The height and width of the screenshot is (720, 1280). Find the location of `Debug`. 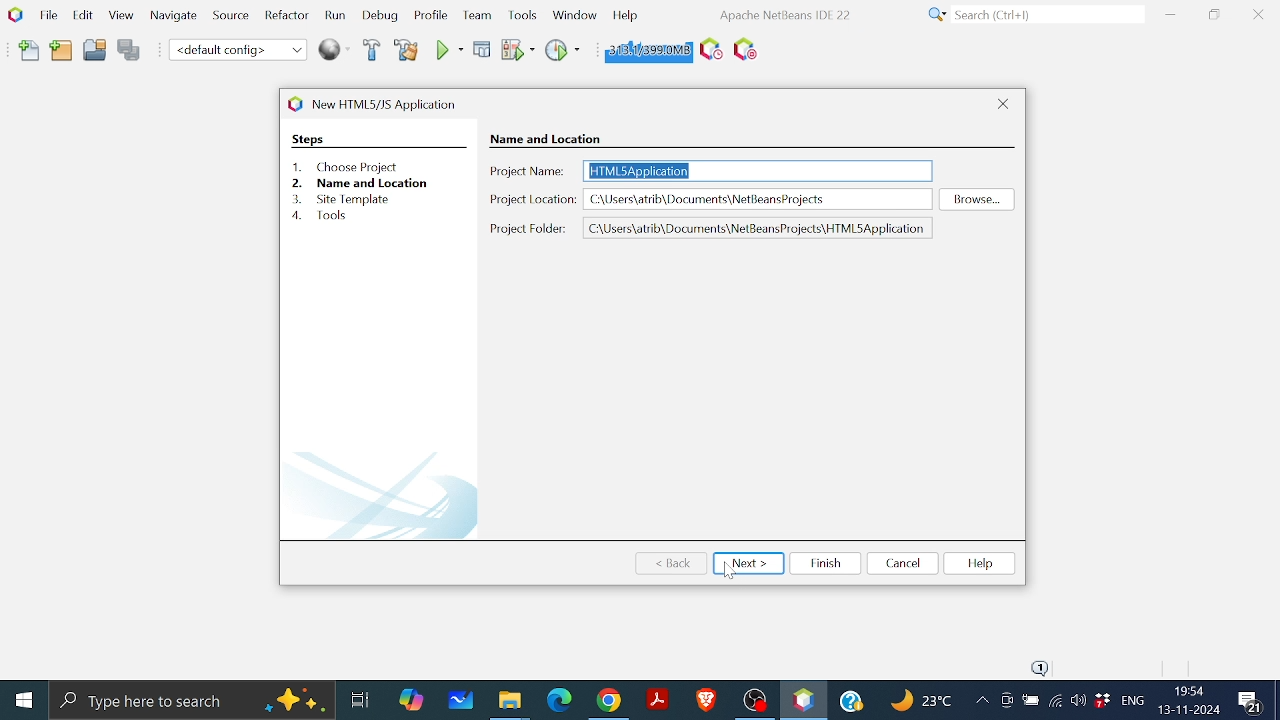

Debug is located at coordinates (483, 49).